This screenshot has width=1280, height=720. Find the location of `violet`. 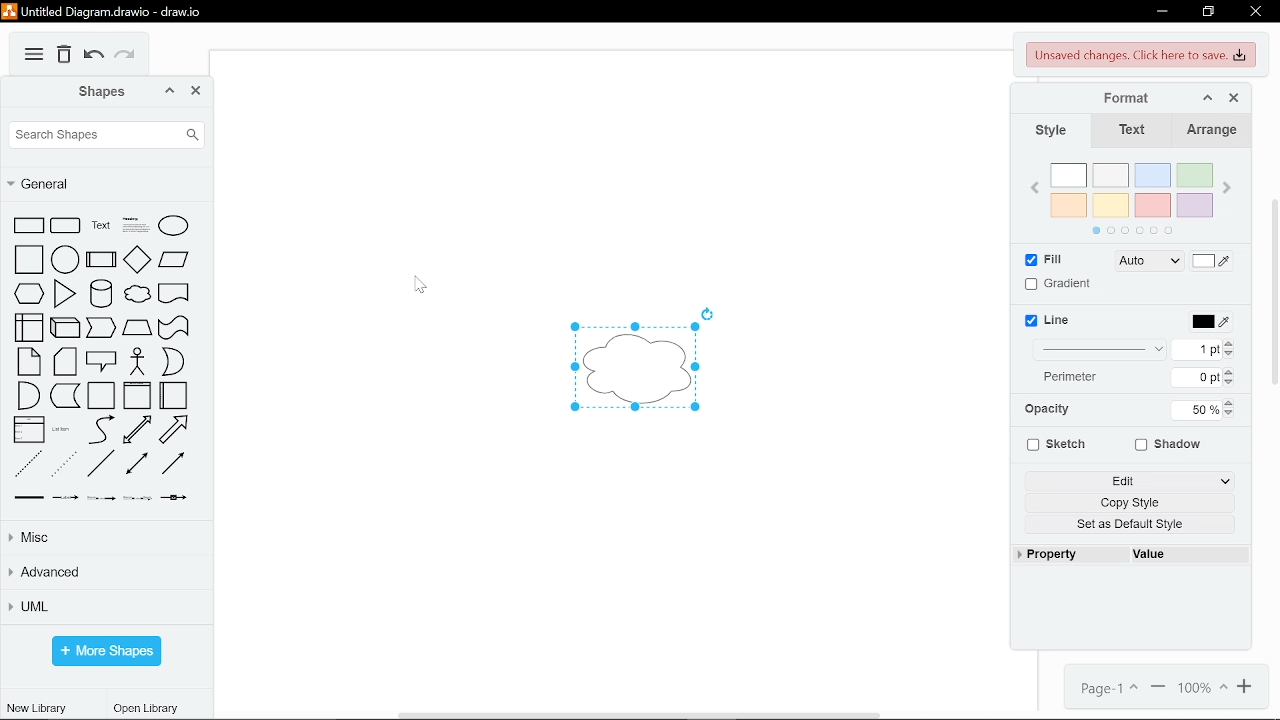

violet is located at coordinates (1194, 205).